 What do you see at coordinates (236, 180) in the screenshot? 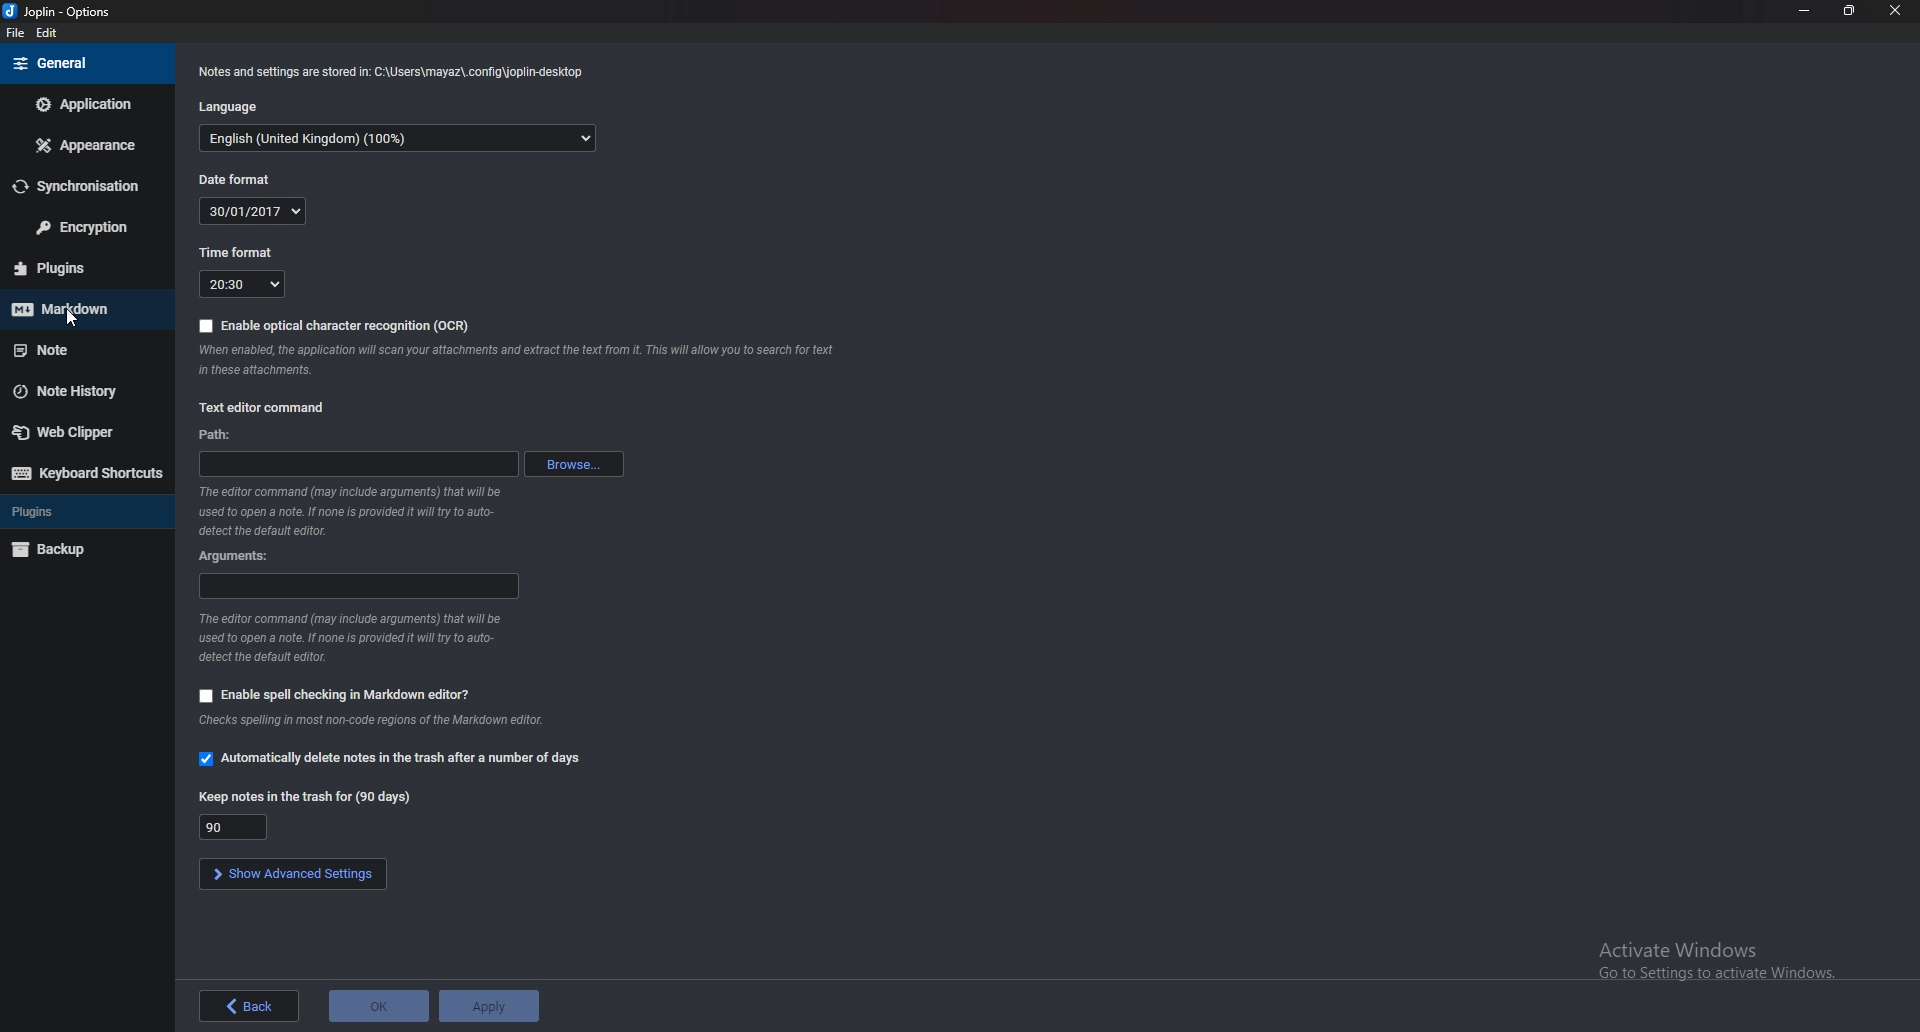
I see `Date format` at bounding box center [236, 180].